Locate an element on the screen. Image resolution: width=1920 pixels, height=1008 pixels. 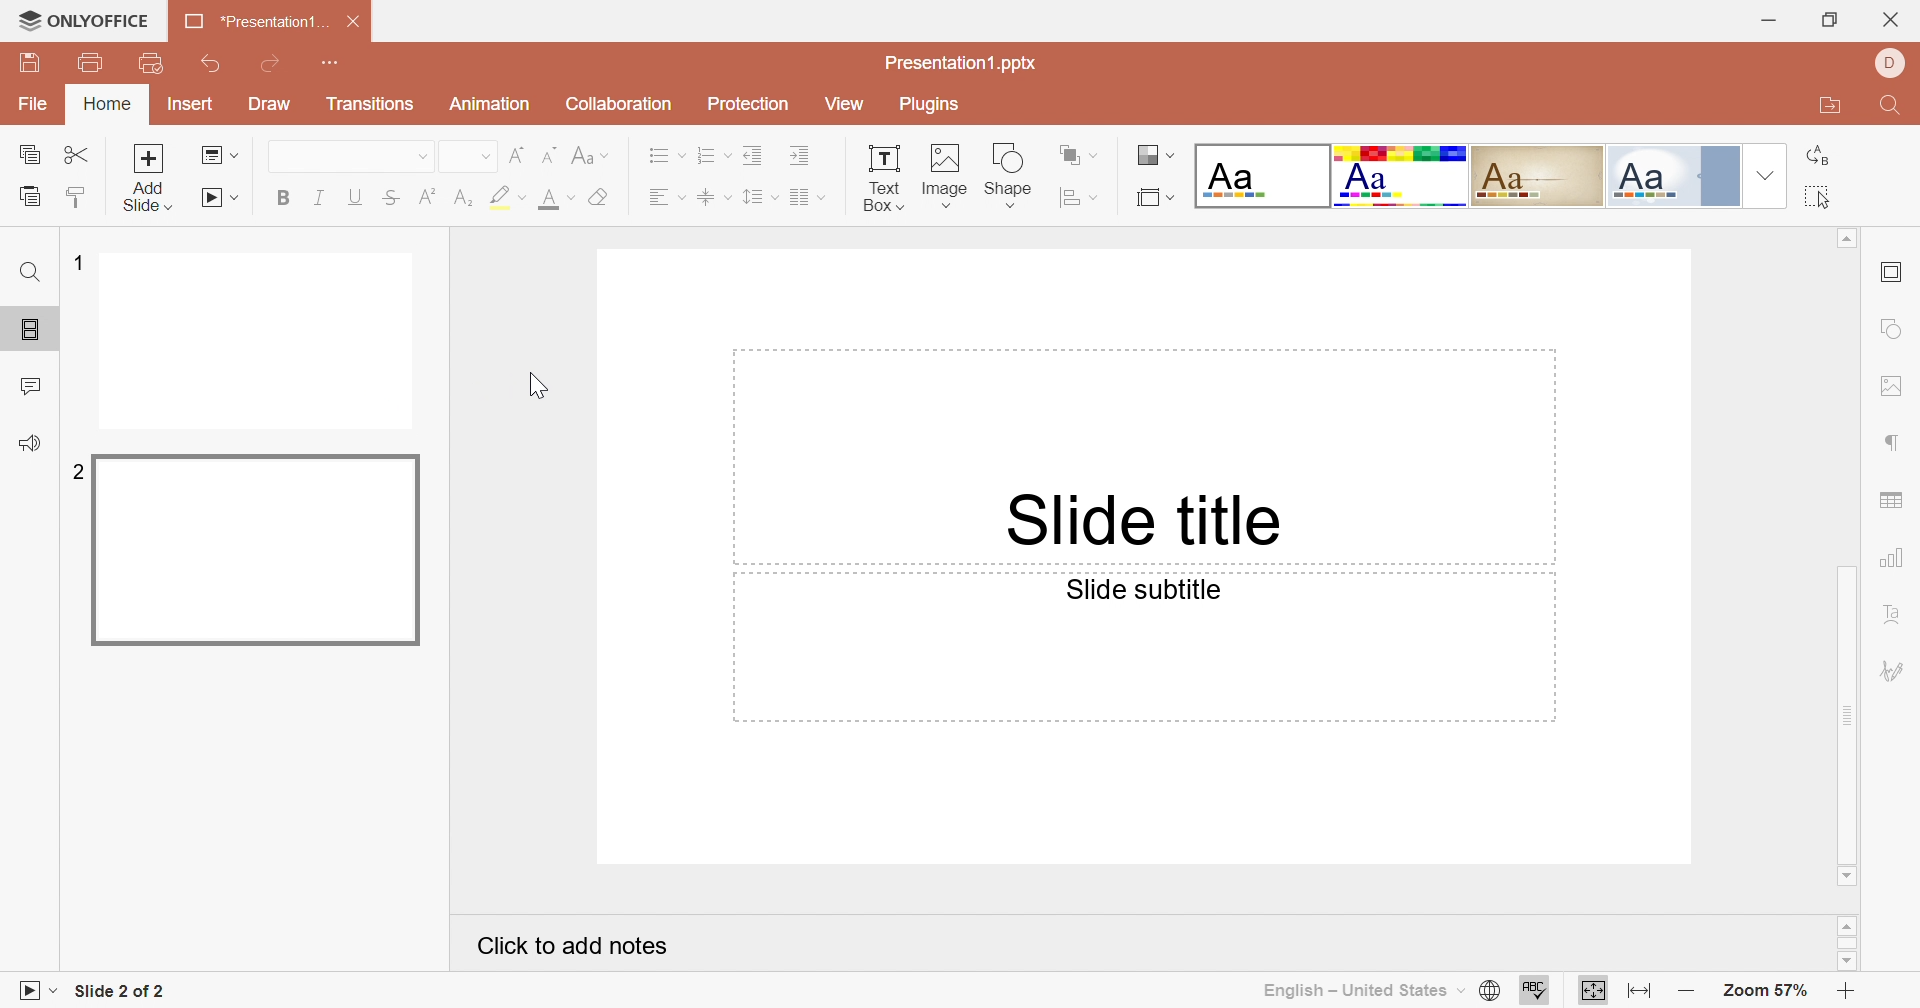
Set document language is located at coordinates (1492, 991).